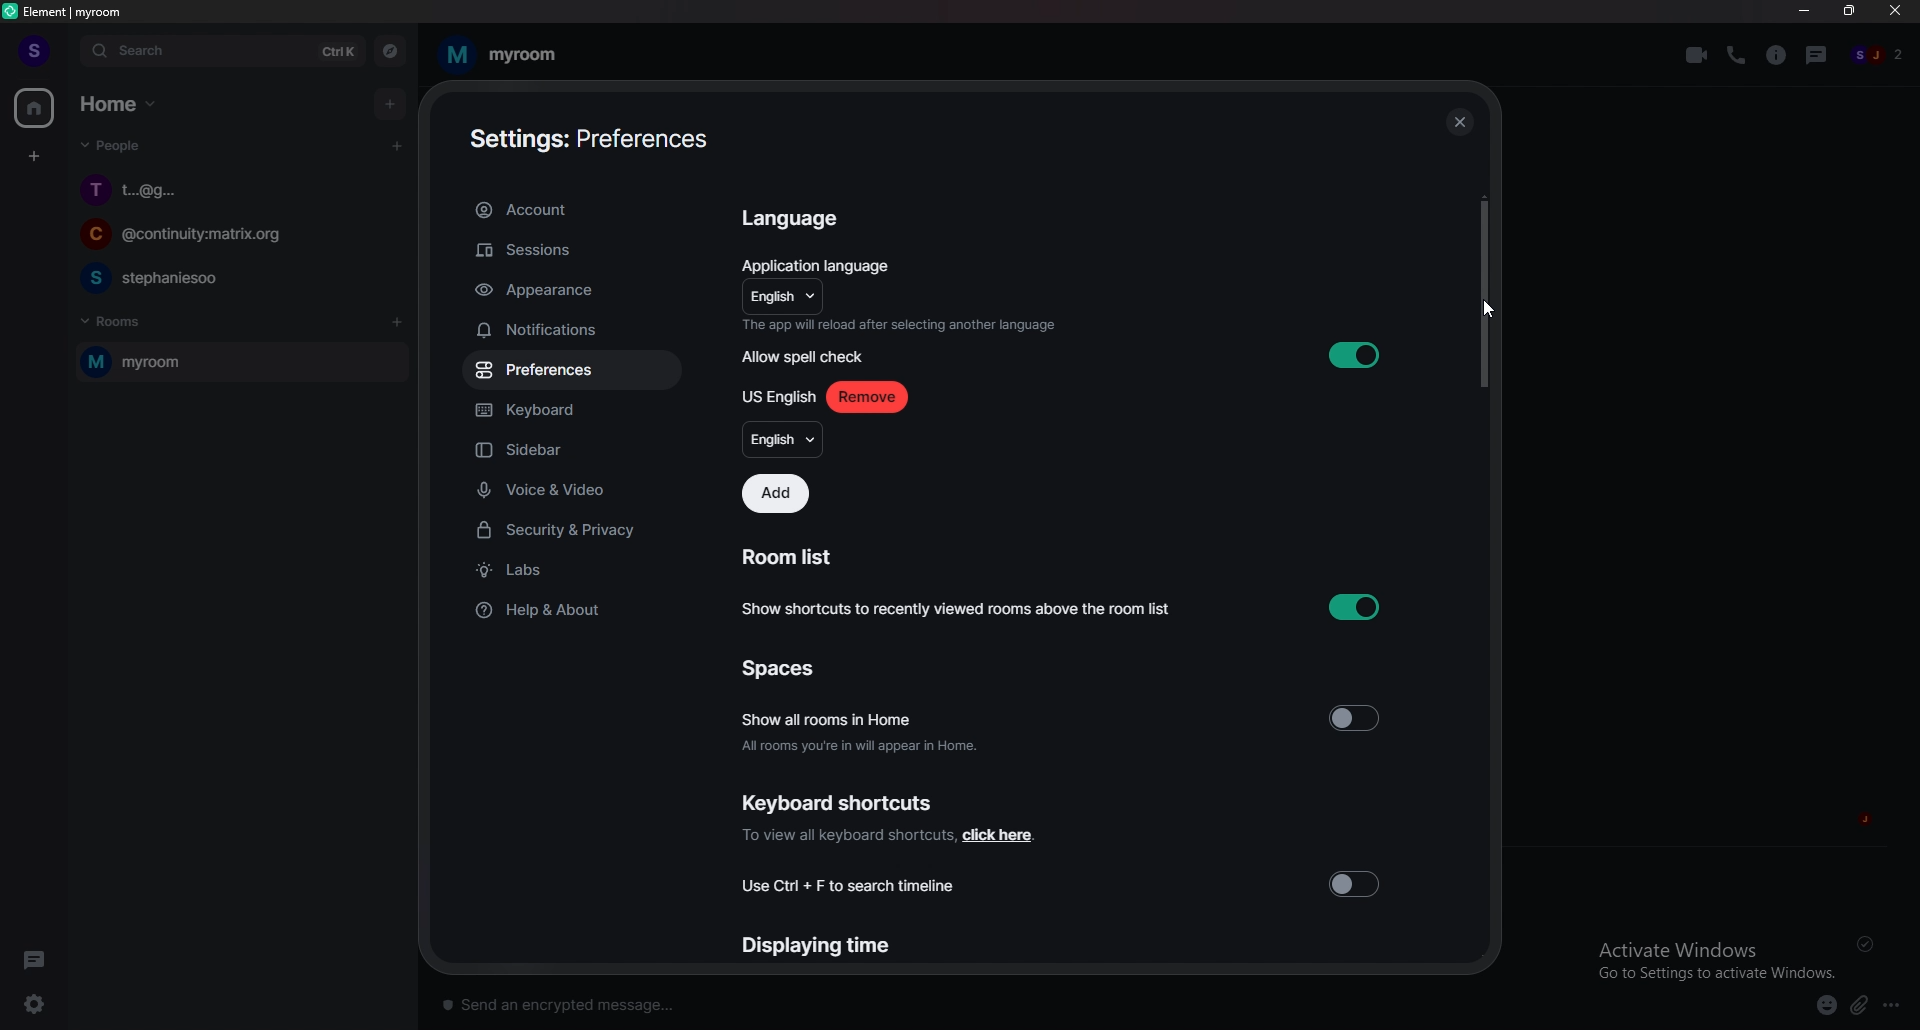  What do you see at coordinates (724, 1000) in the screenshot?
I see `text box` at bounding box center [724, 1000].